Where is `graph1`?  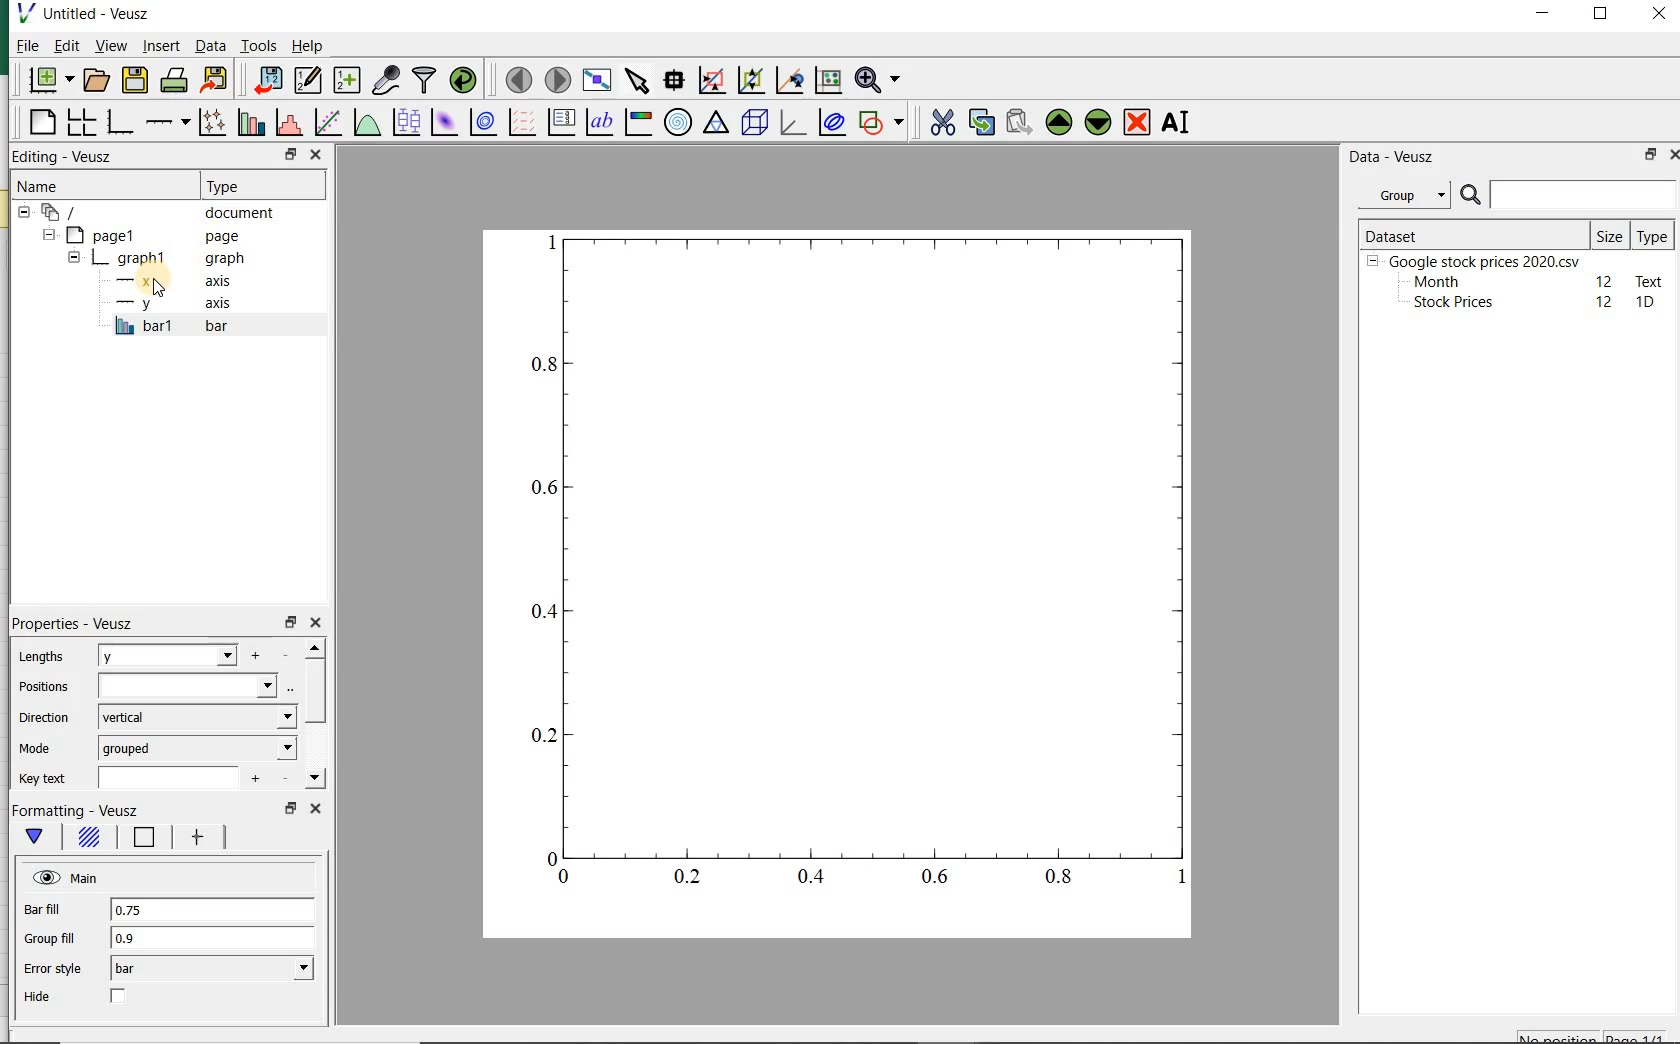 graph1 is located at coordinates (153, 260).